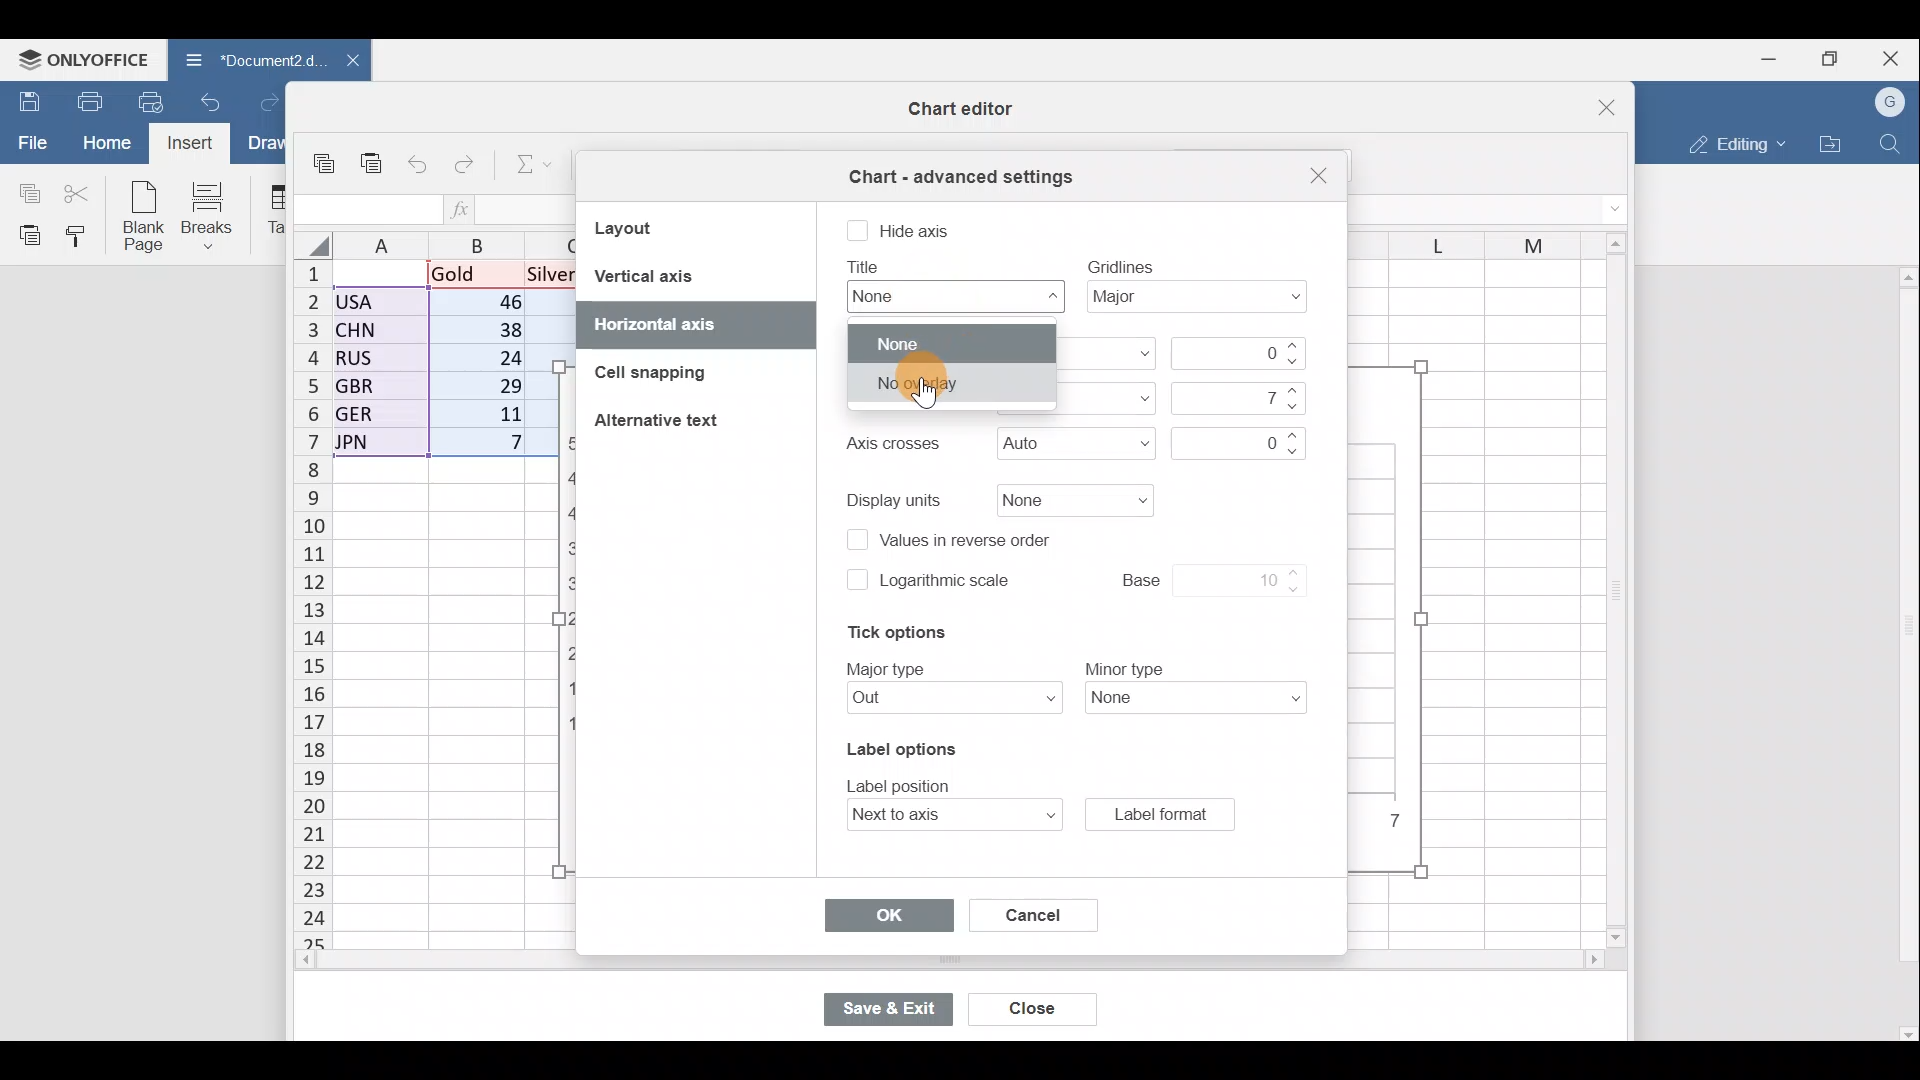 This screenshot has width=1920, height=1080. What do you see at coordinates (1891, 144) in the screenshot?
I see `Find` at bounding box center [1891, 144].